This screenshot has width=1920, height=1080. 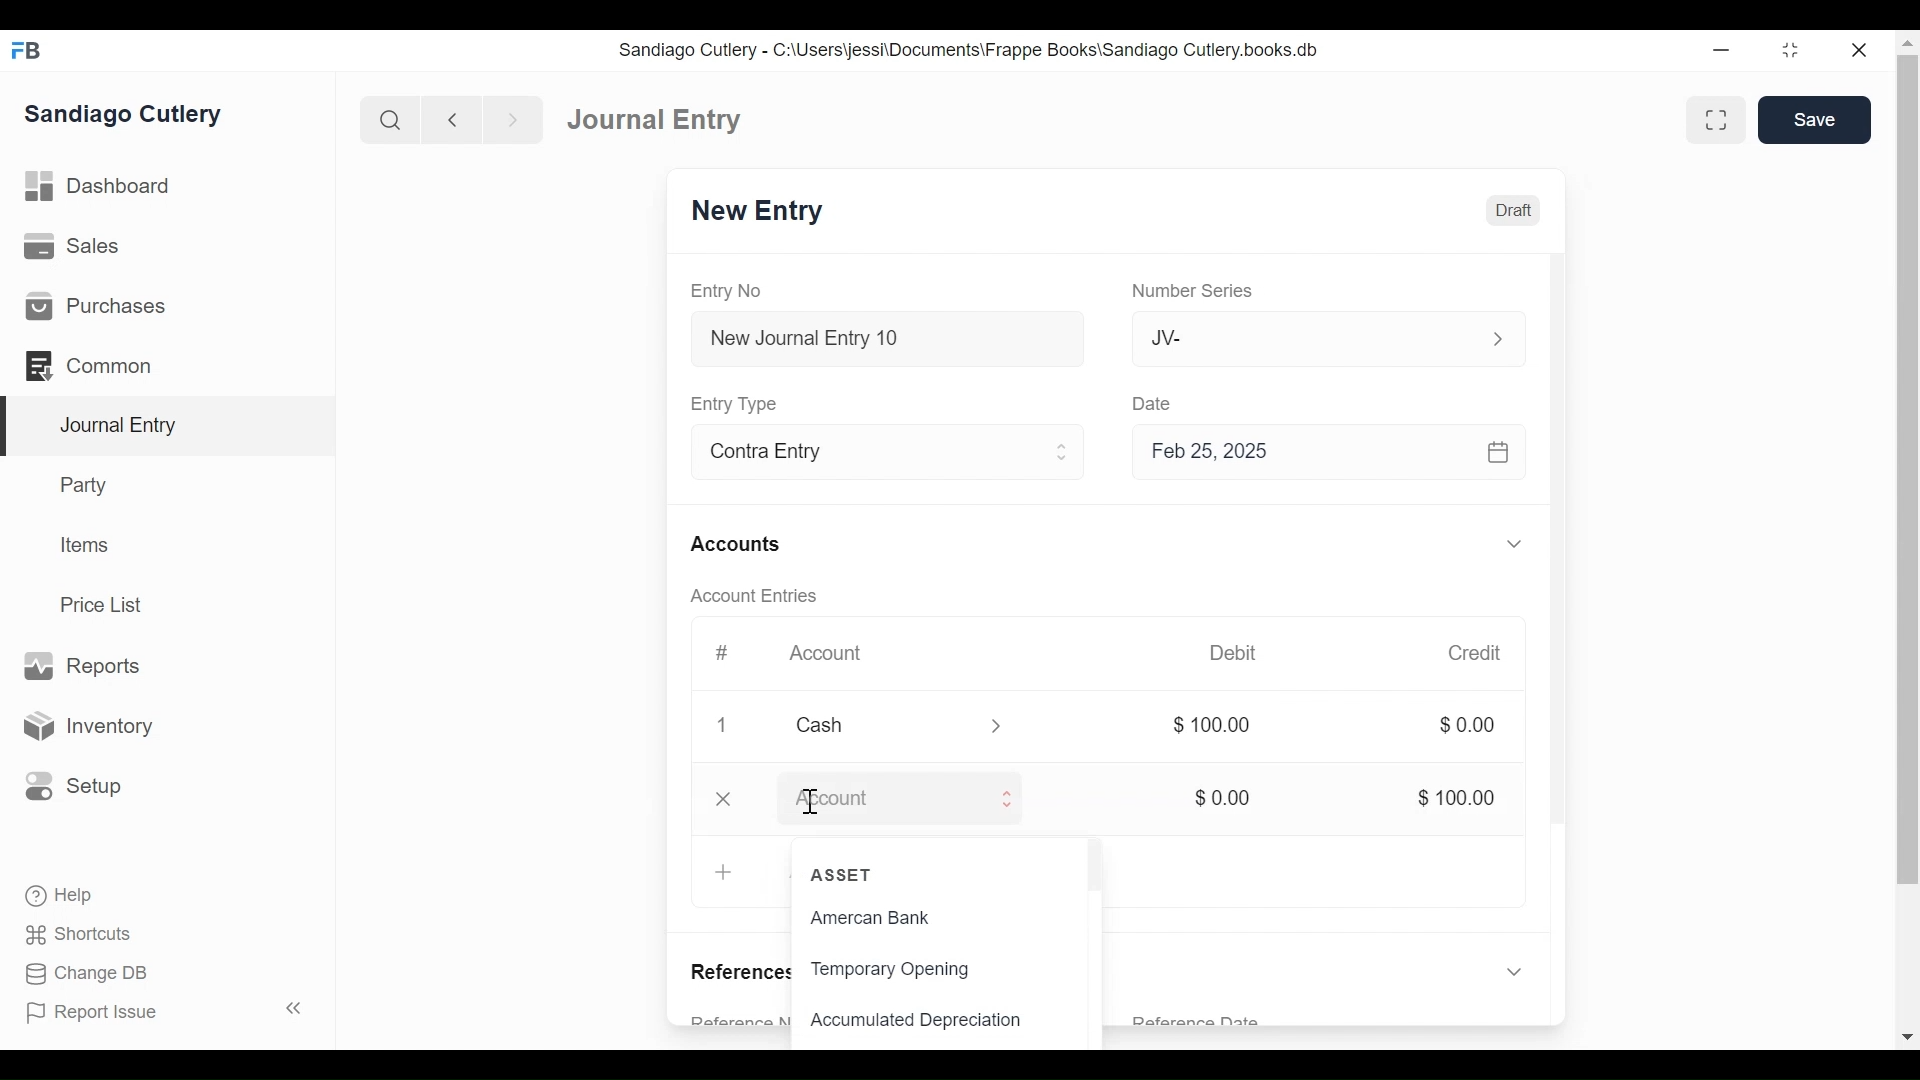 What do you see at coordinates (105, 604) in the screenshot?
I see `Price List` at bounding box center [105, 604].